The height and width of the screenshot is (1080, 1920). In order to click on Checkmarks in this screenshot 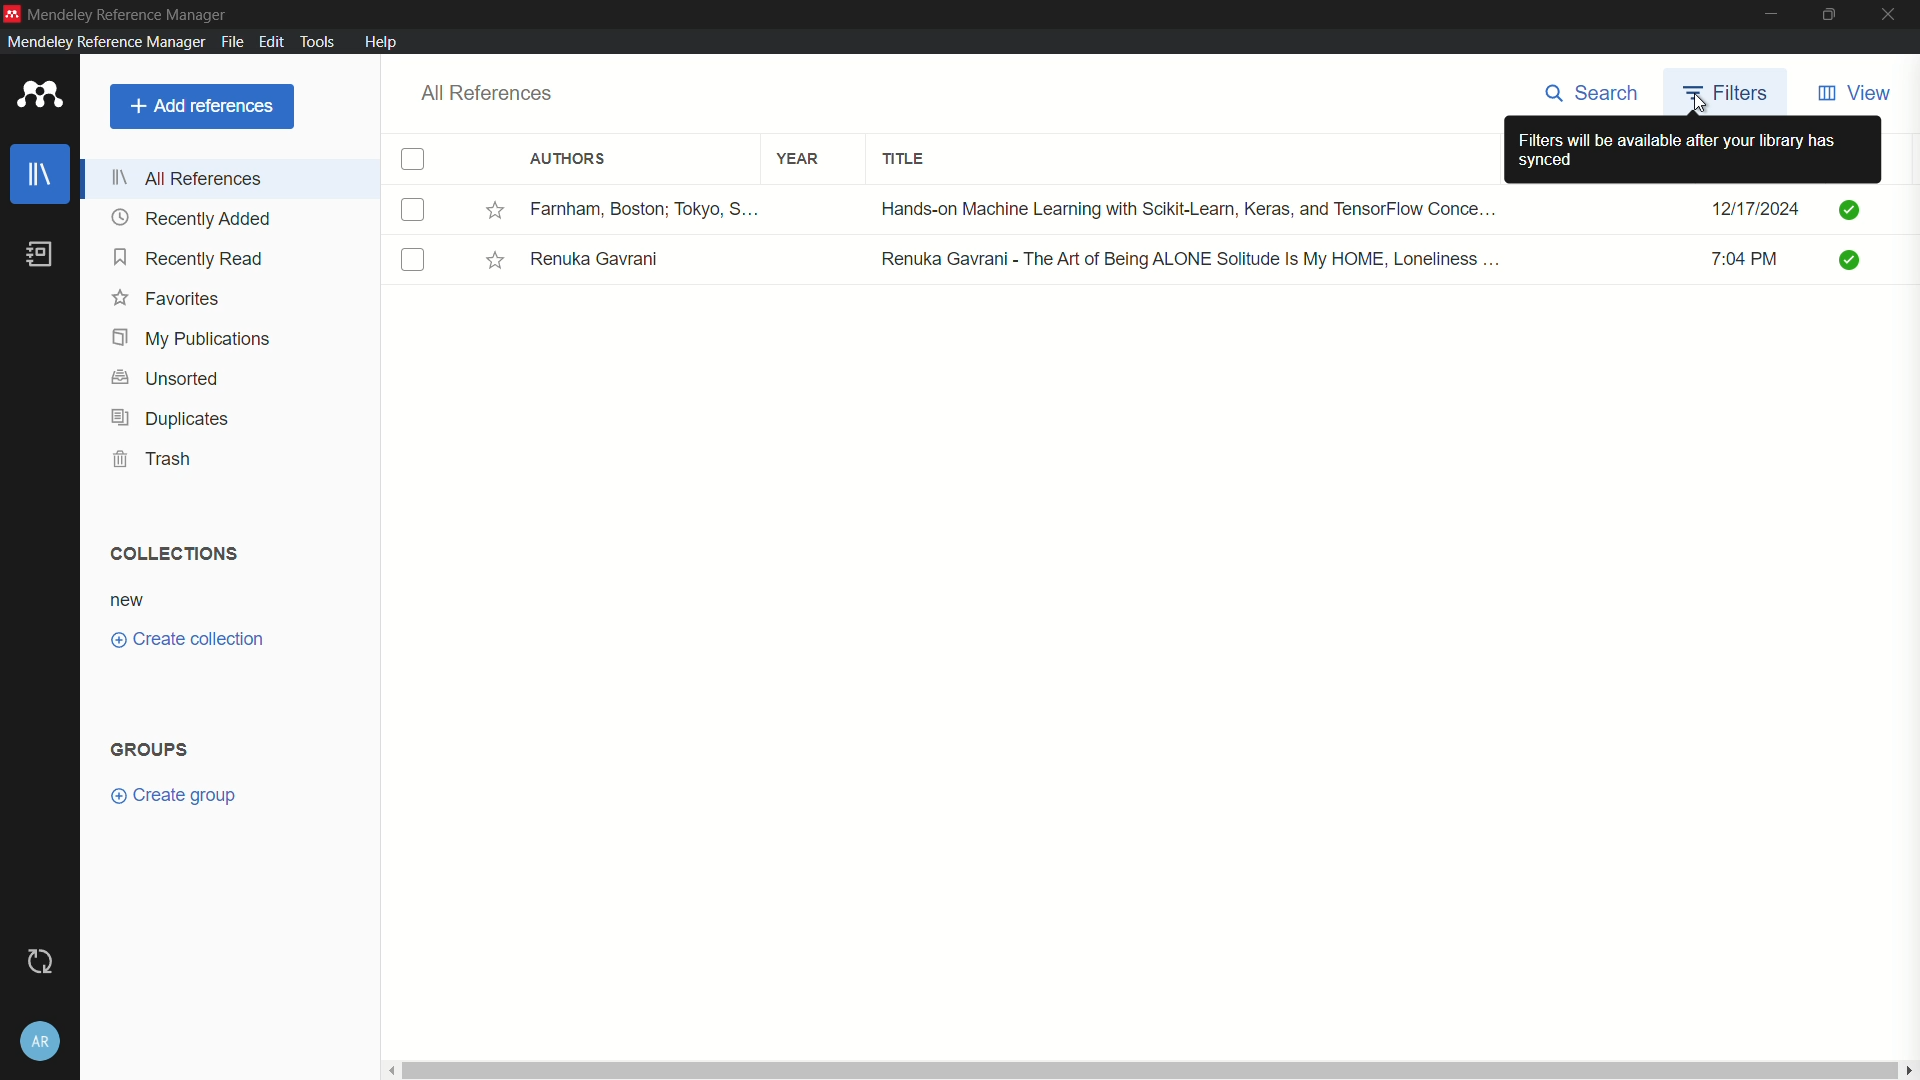, I will do `click(1849, 210)`.